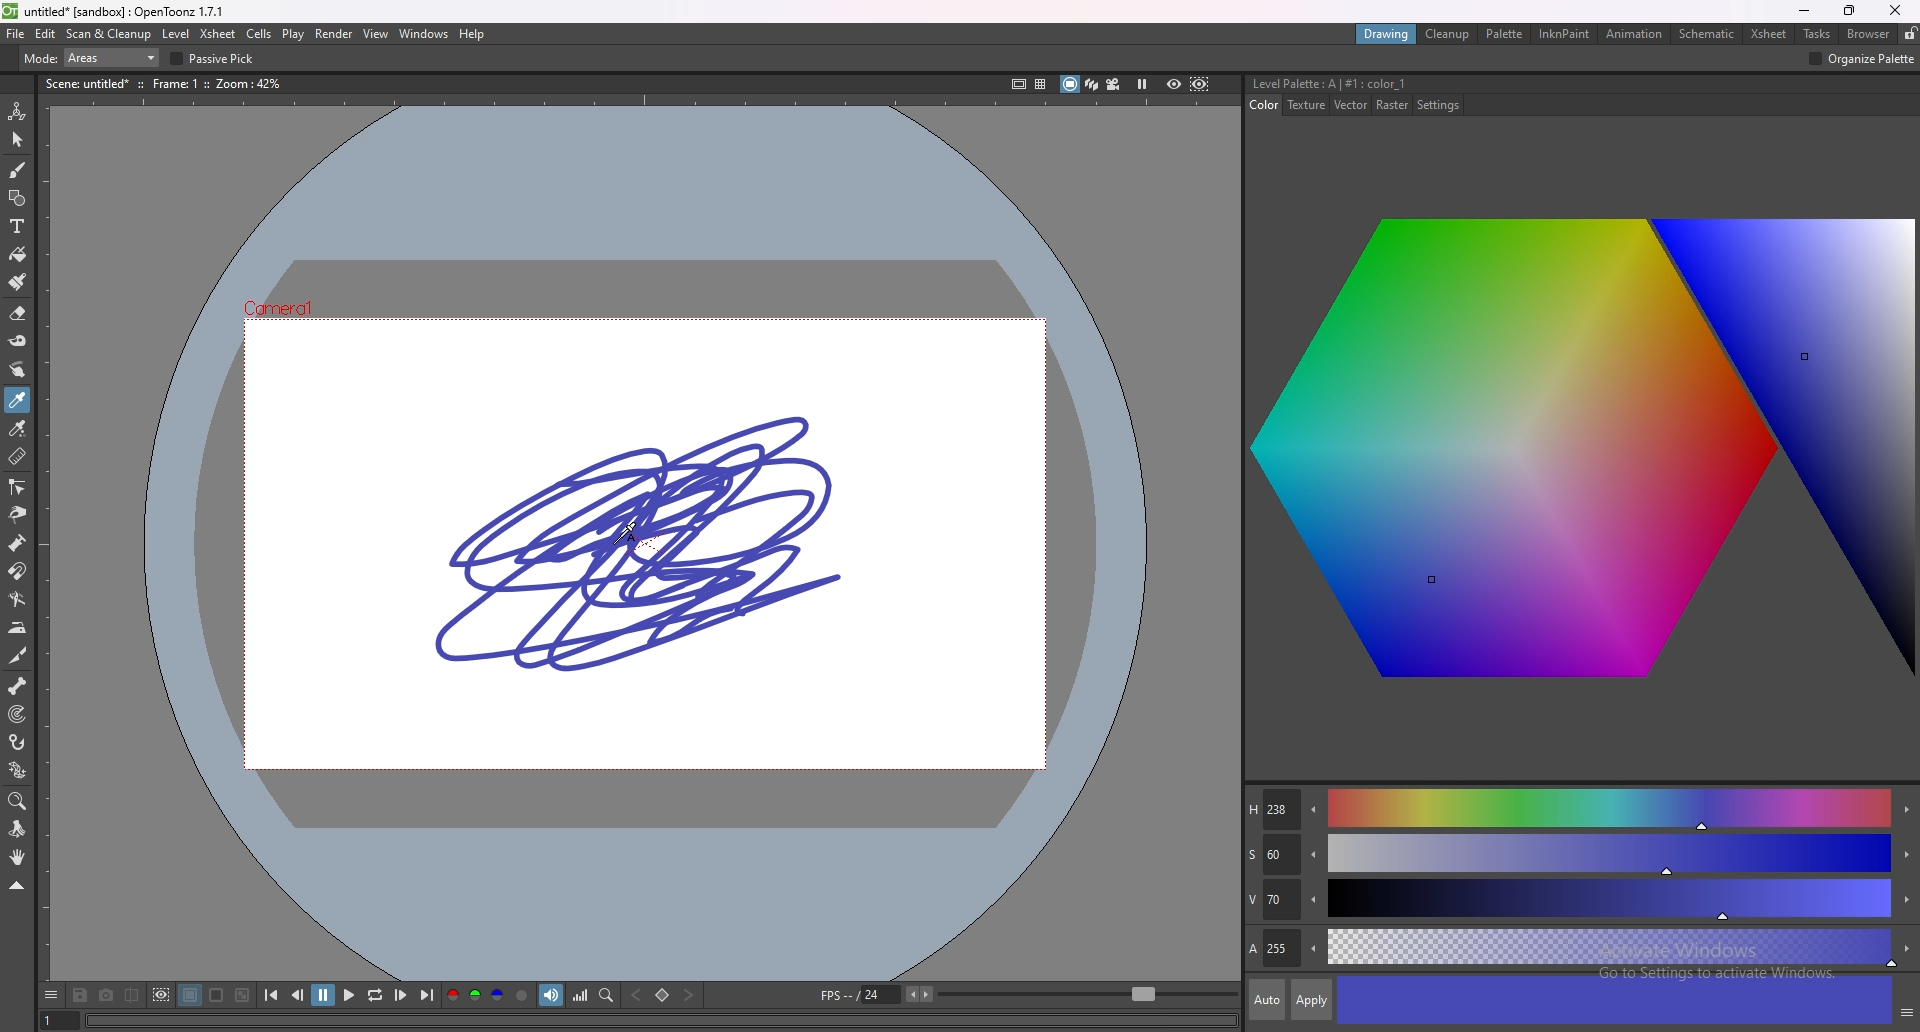  What do you see at coordinates (1450, 35) in the screenshot?
I see `cleanup` at bounding box center [1450, 35].